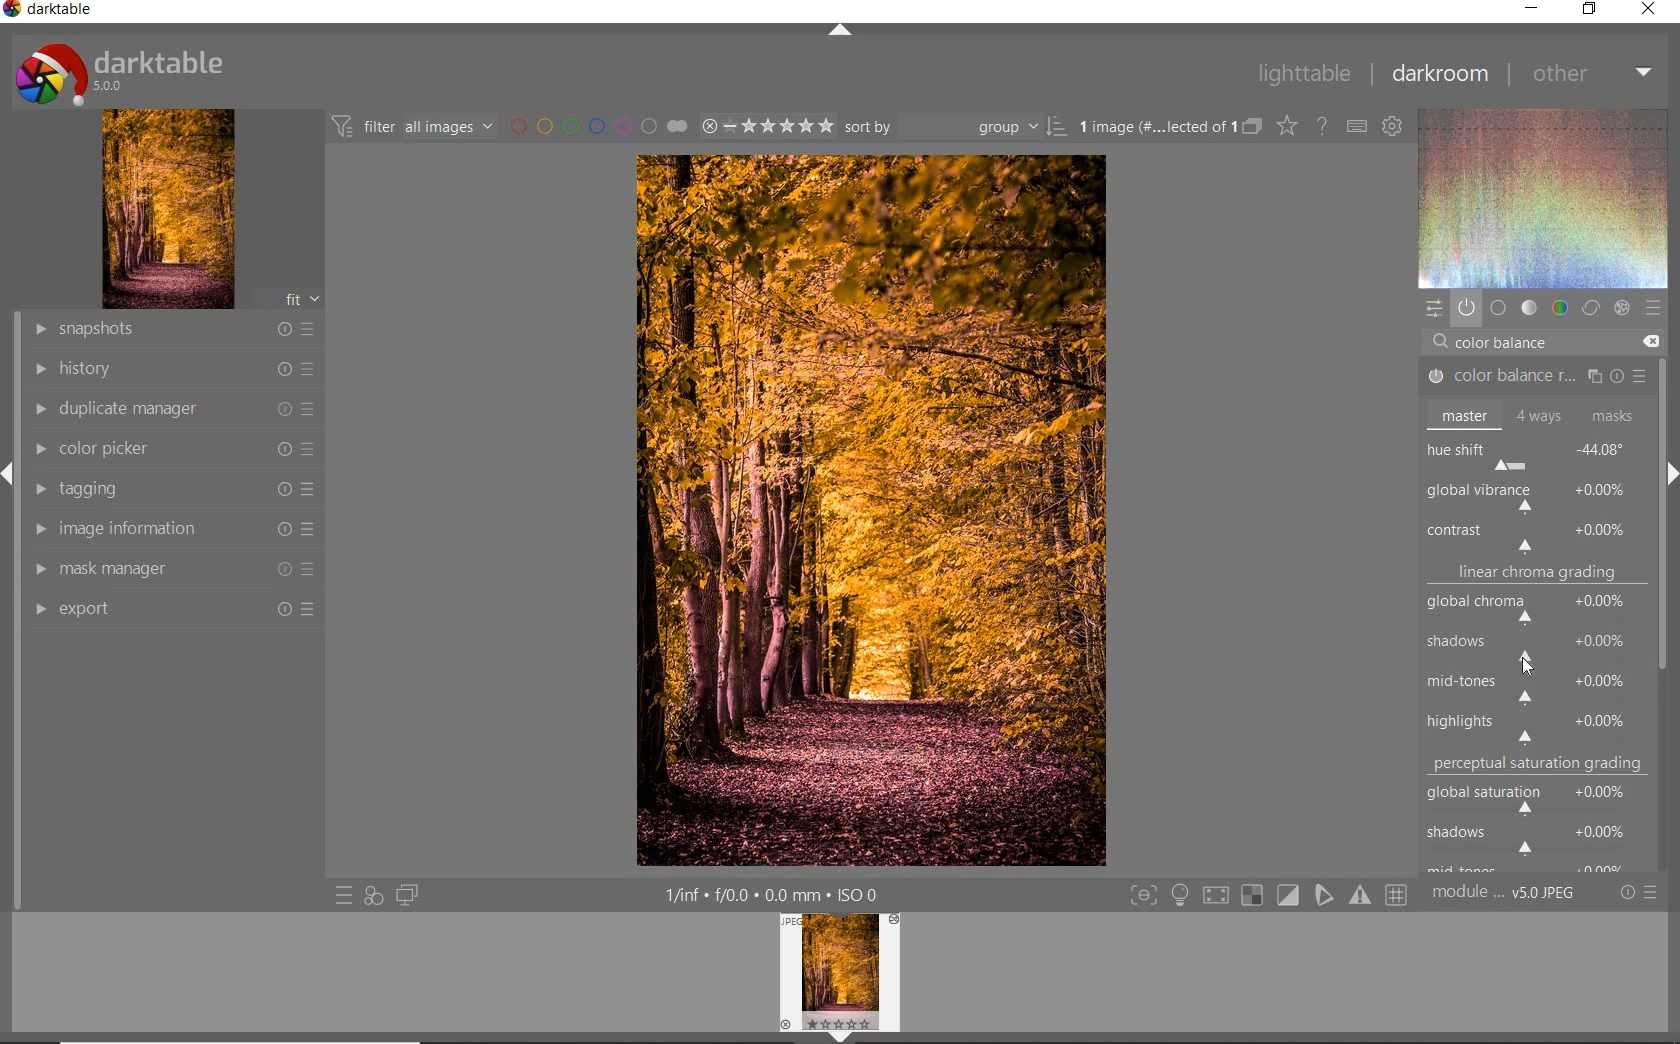  What do you see at coordinates (1558, 308) in the screenshot?
I see `color ` at bounding box center [1558, 308].